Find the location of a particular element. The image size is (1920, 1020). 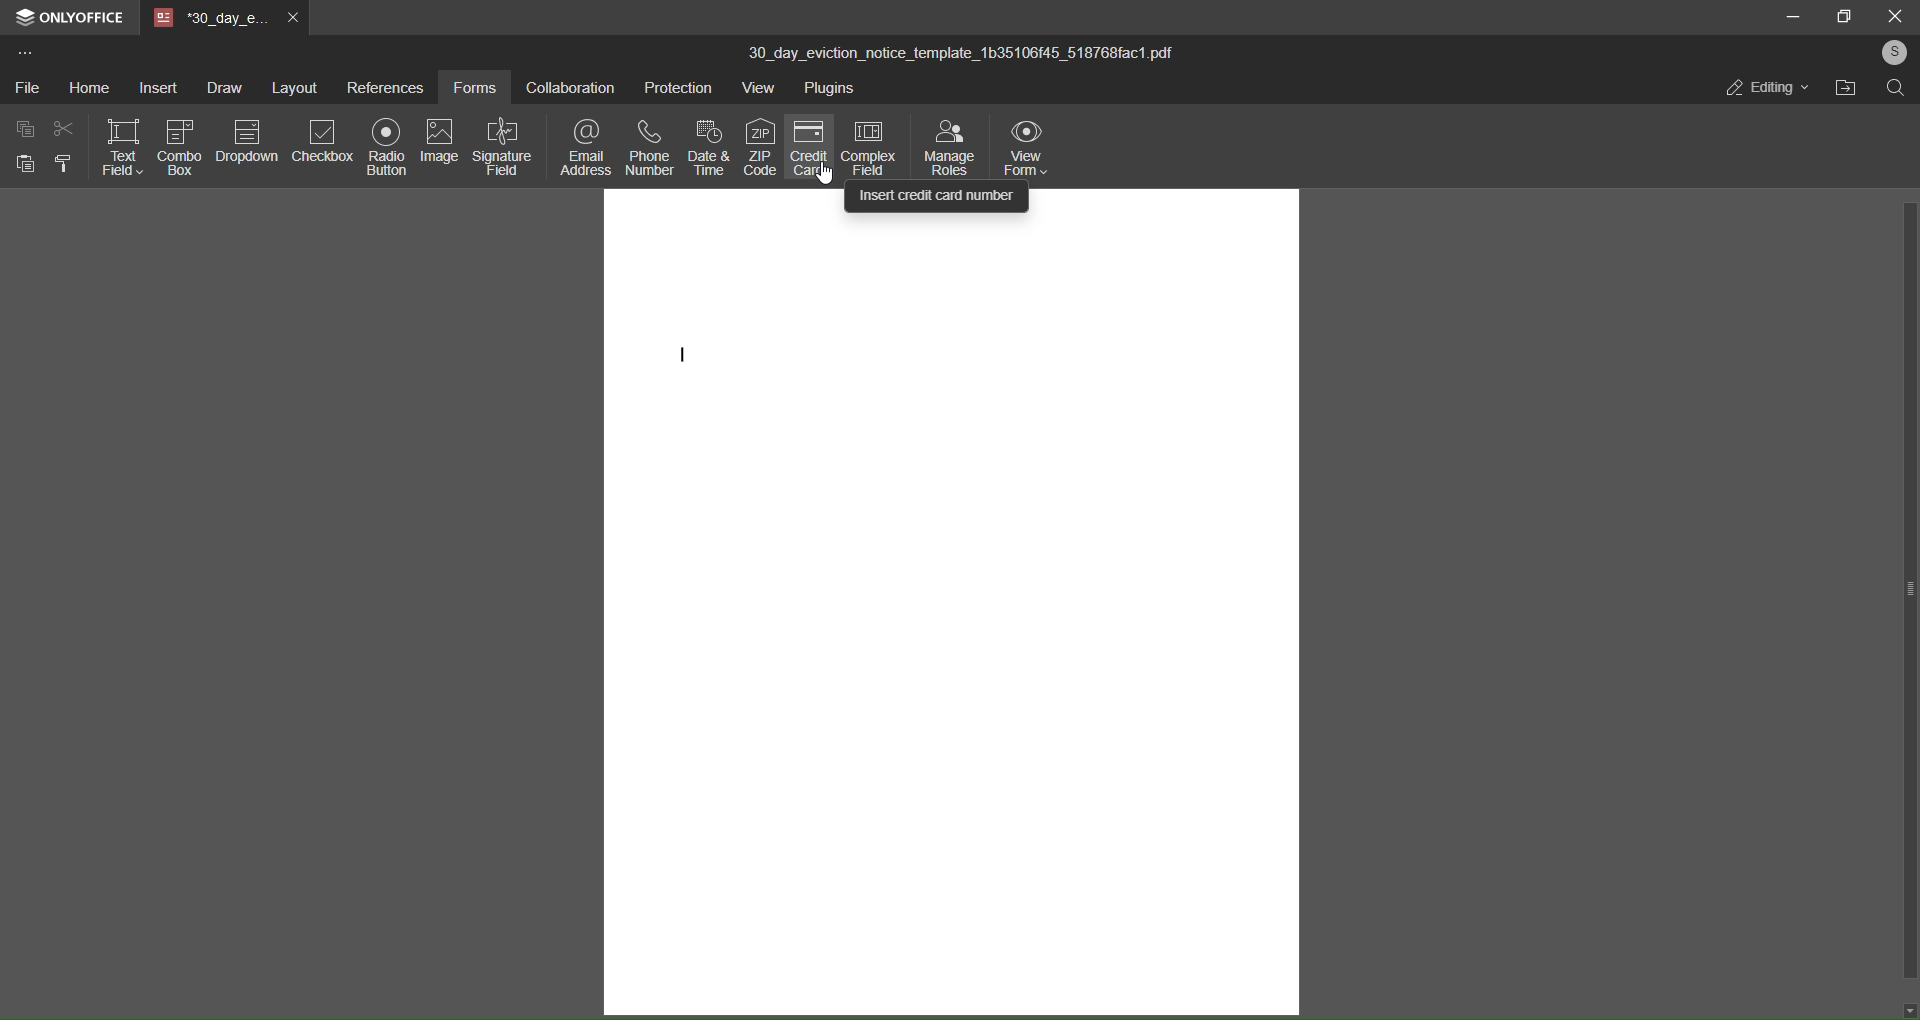

cut is located at coordinates (62, 128).